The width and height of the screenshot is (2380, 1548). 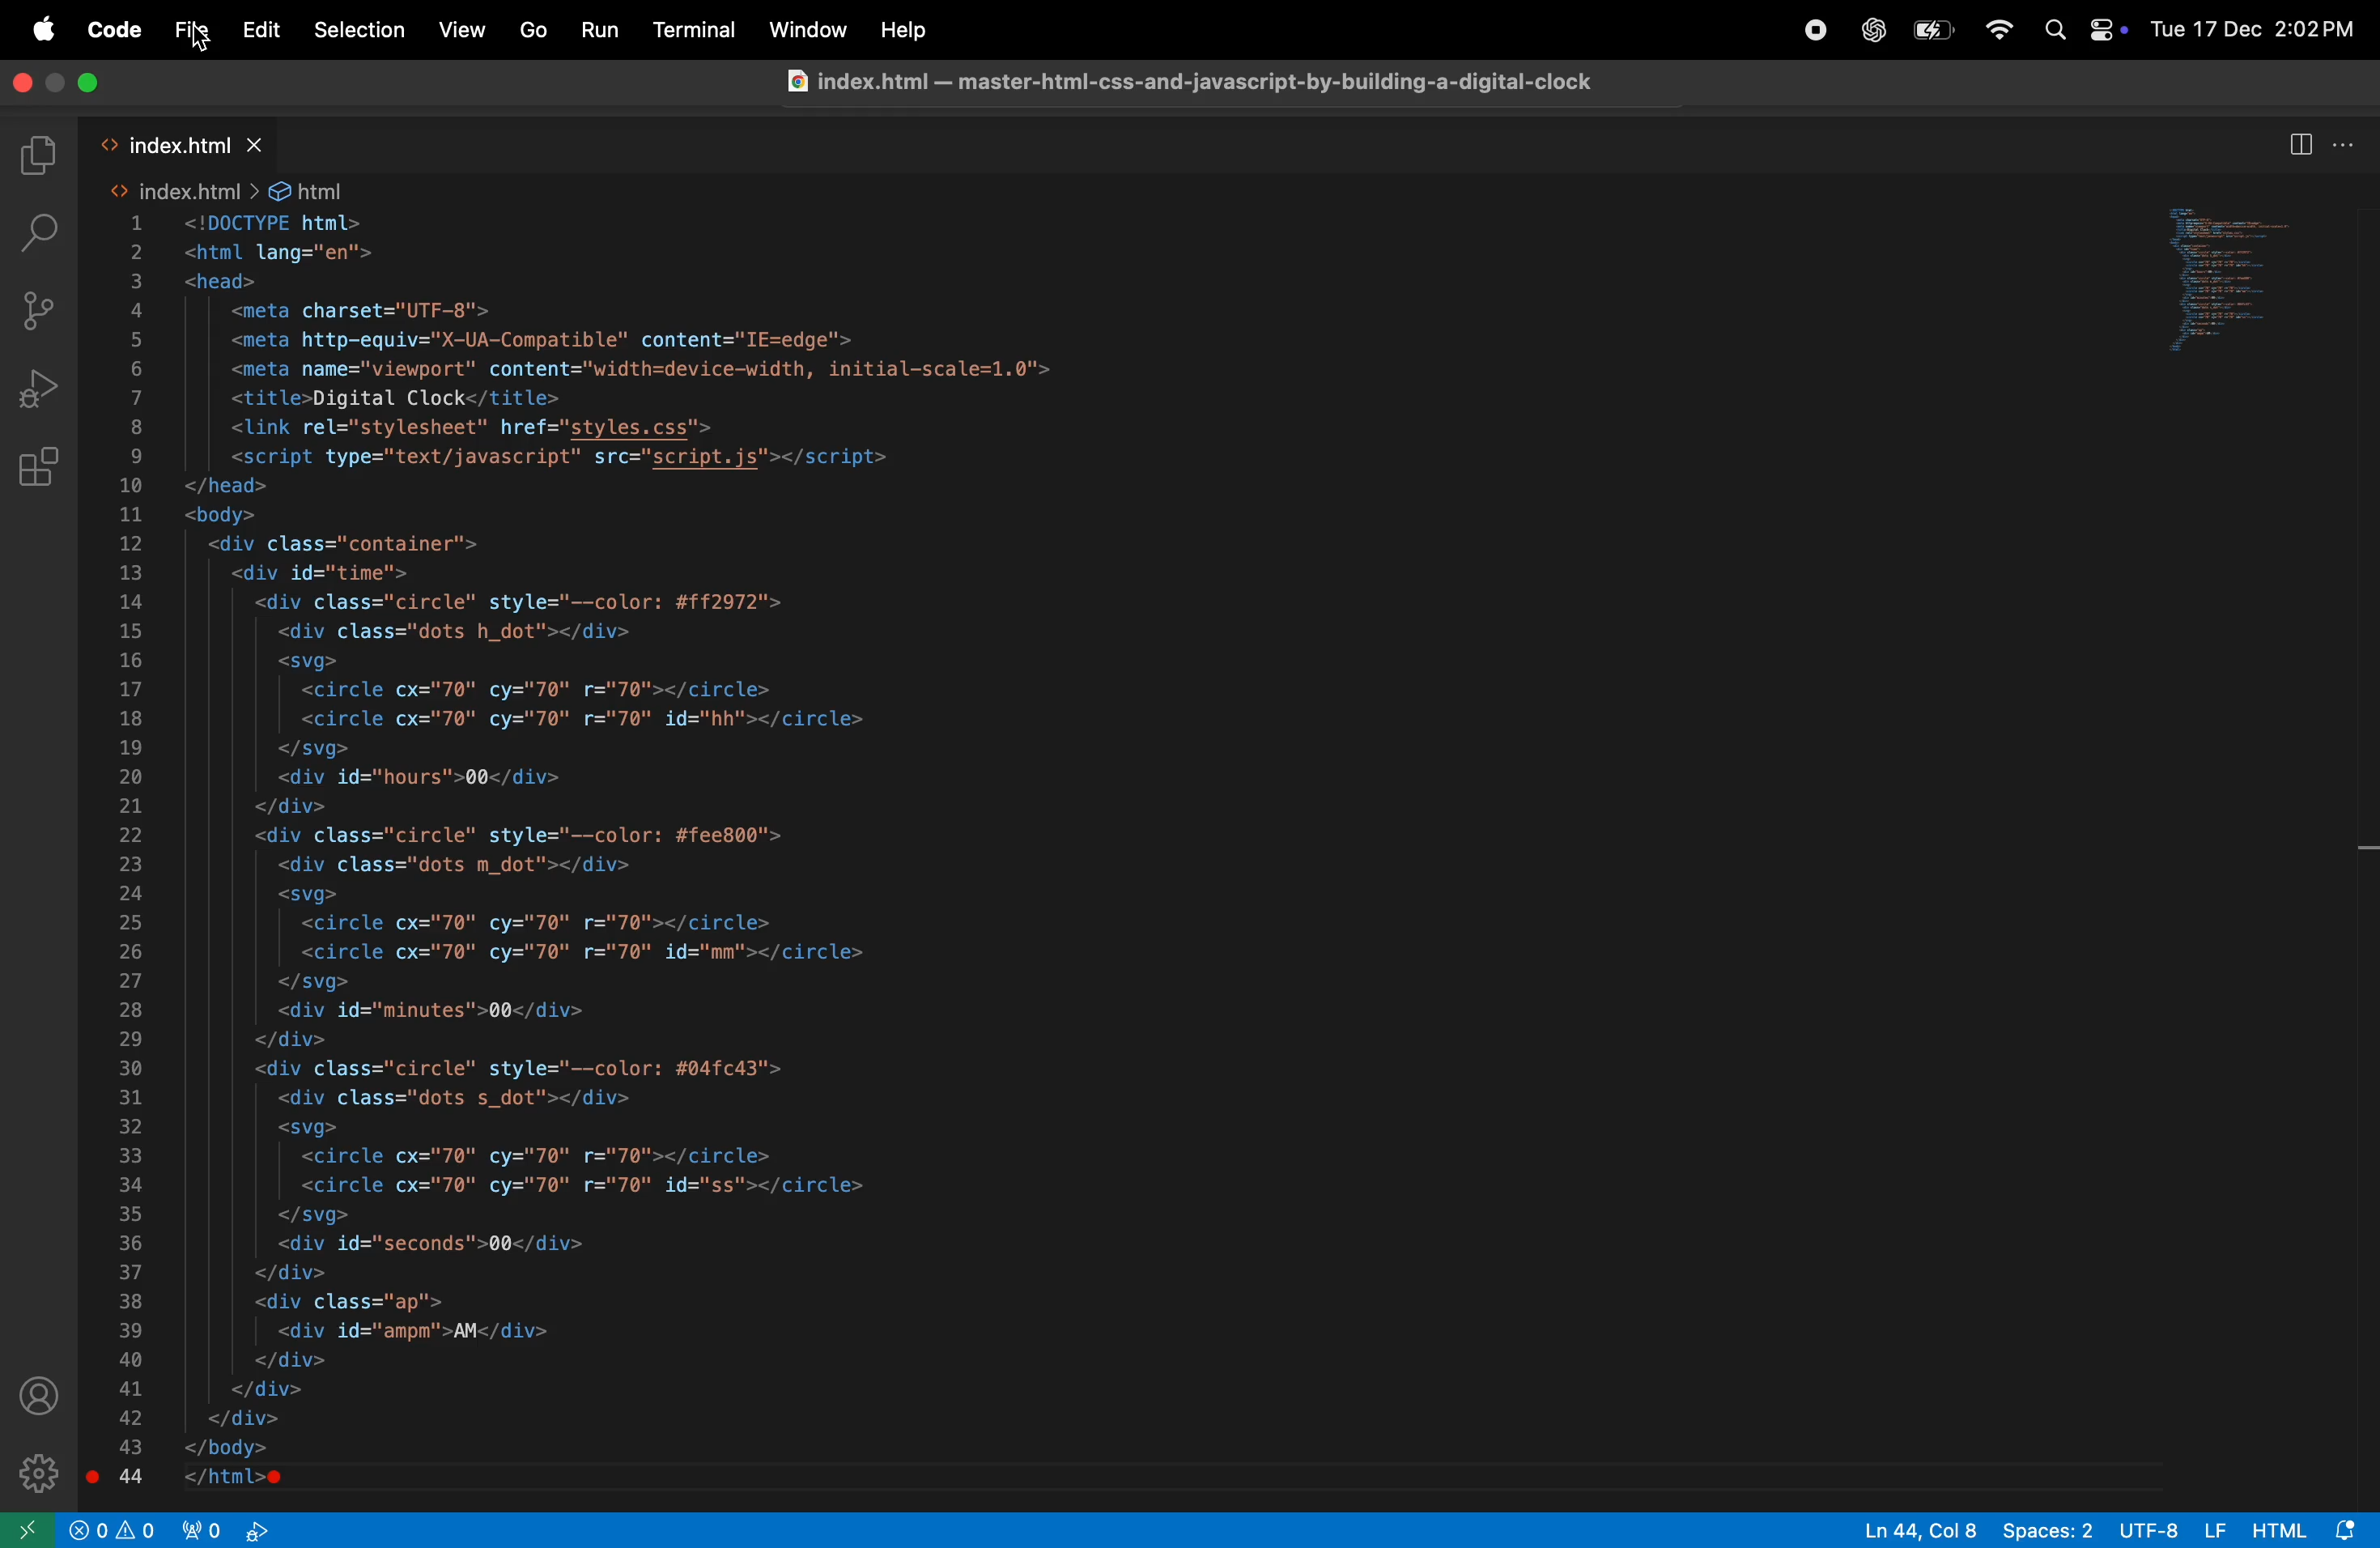 I want to click on UTF 8 LF, so click(x=2172, y=1530).